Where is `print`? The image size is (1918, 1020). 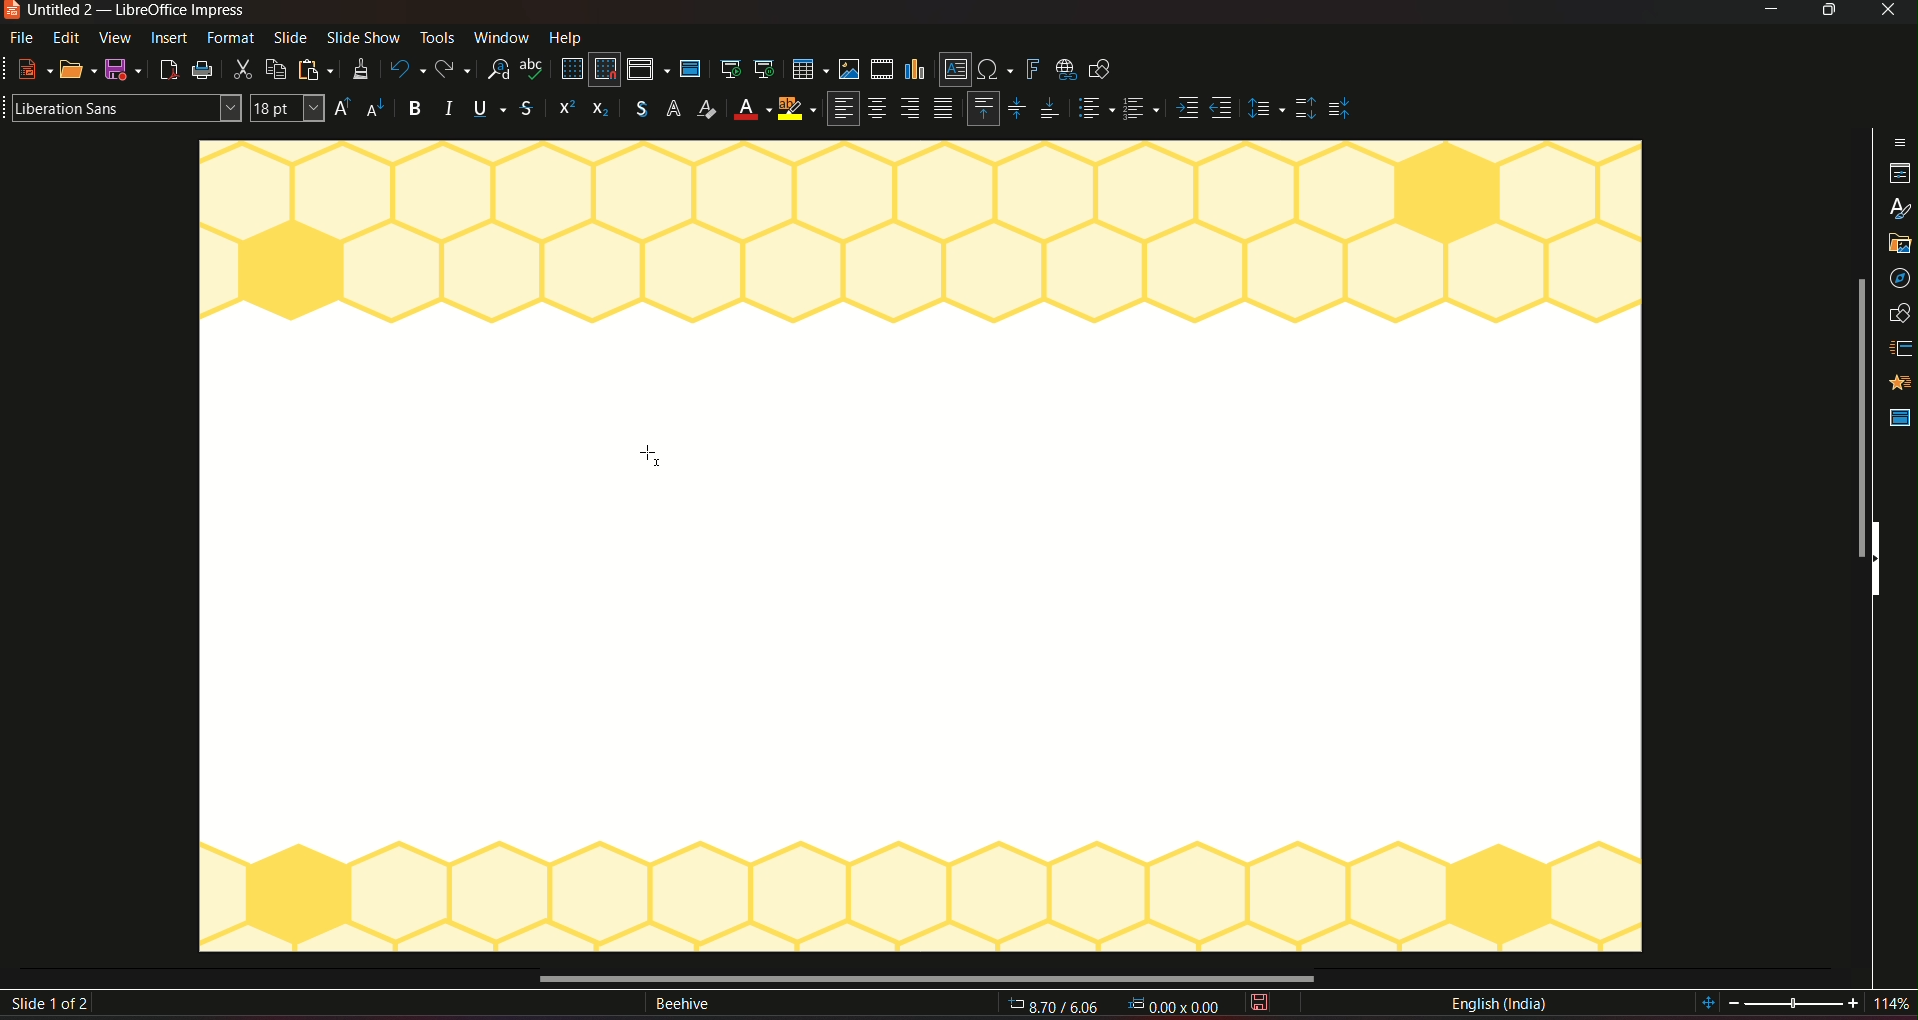
print is located at coordinates (205, 71).